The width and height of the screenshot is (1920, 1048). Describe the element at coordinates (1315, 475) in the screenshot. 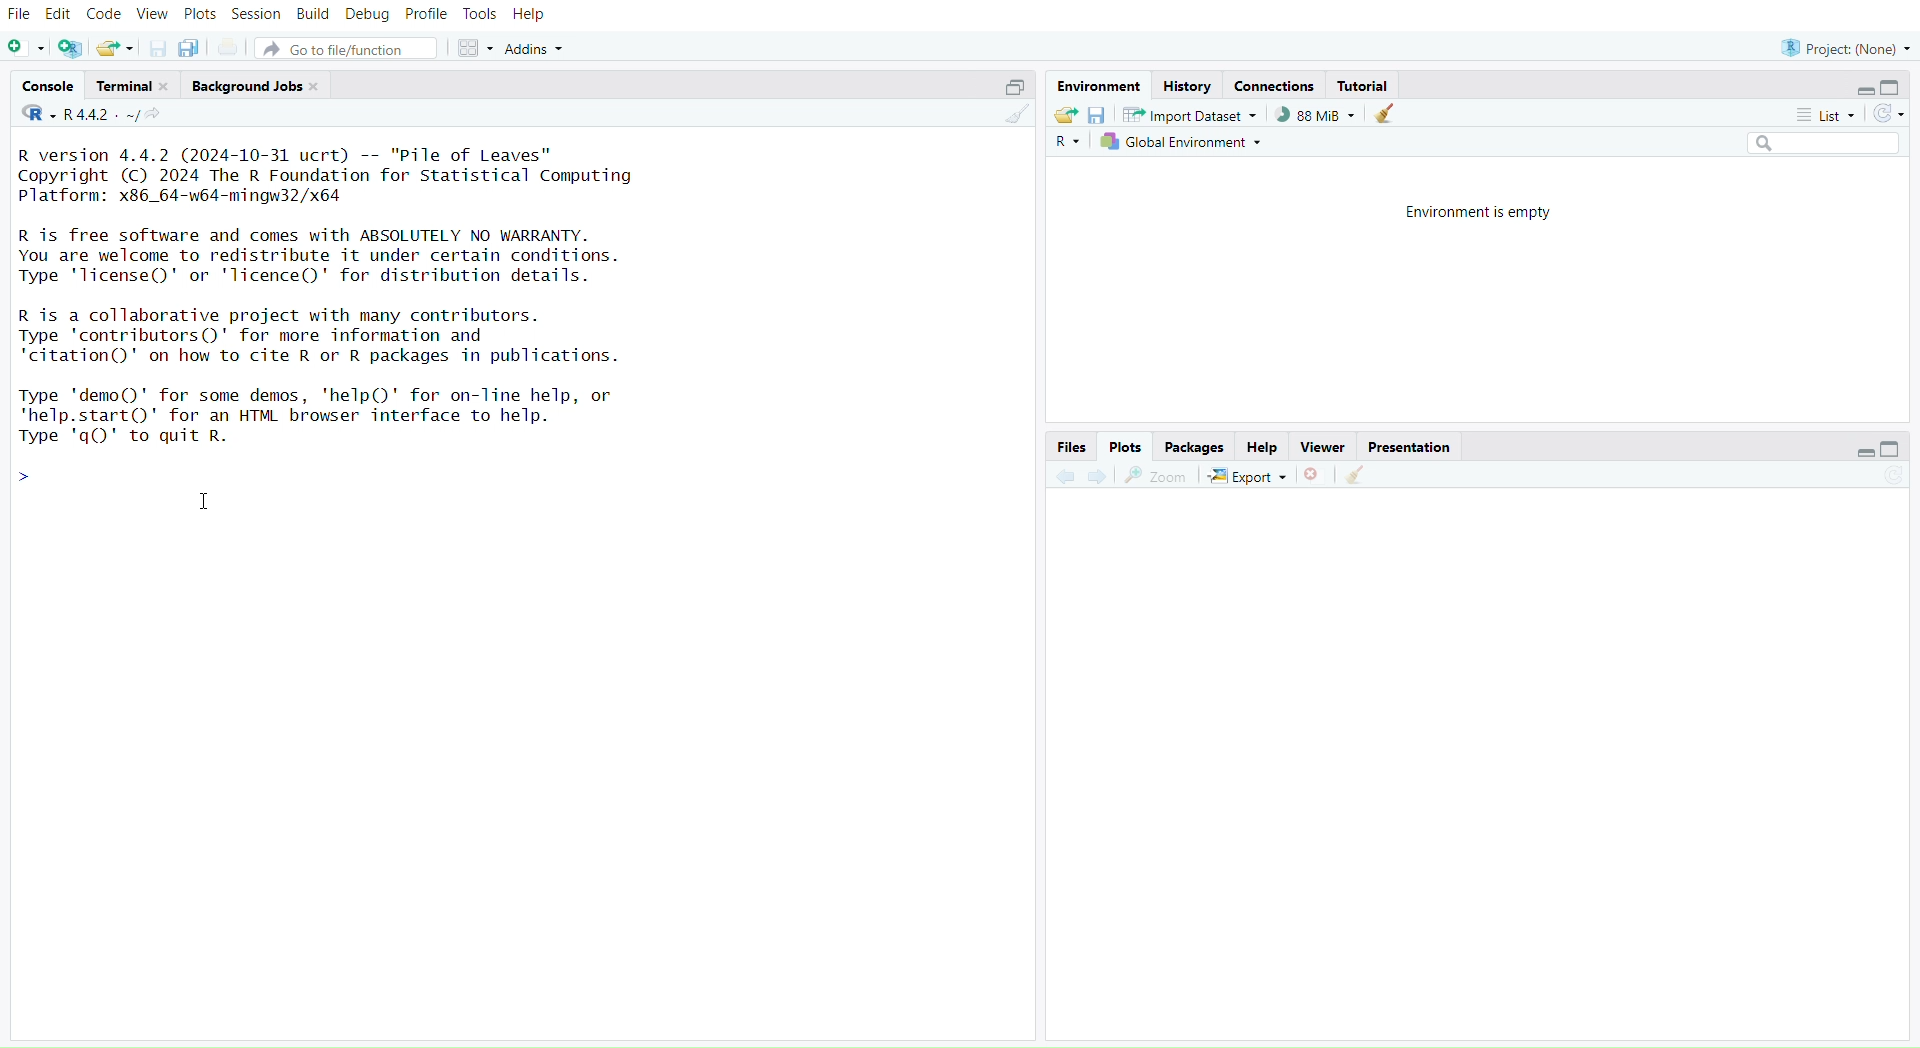

I see `remove current plot` at that location.